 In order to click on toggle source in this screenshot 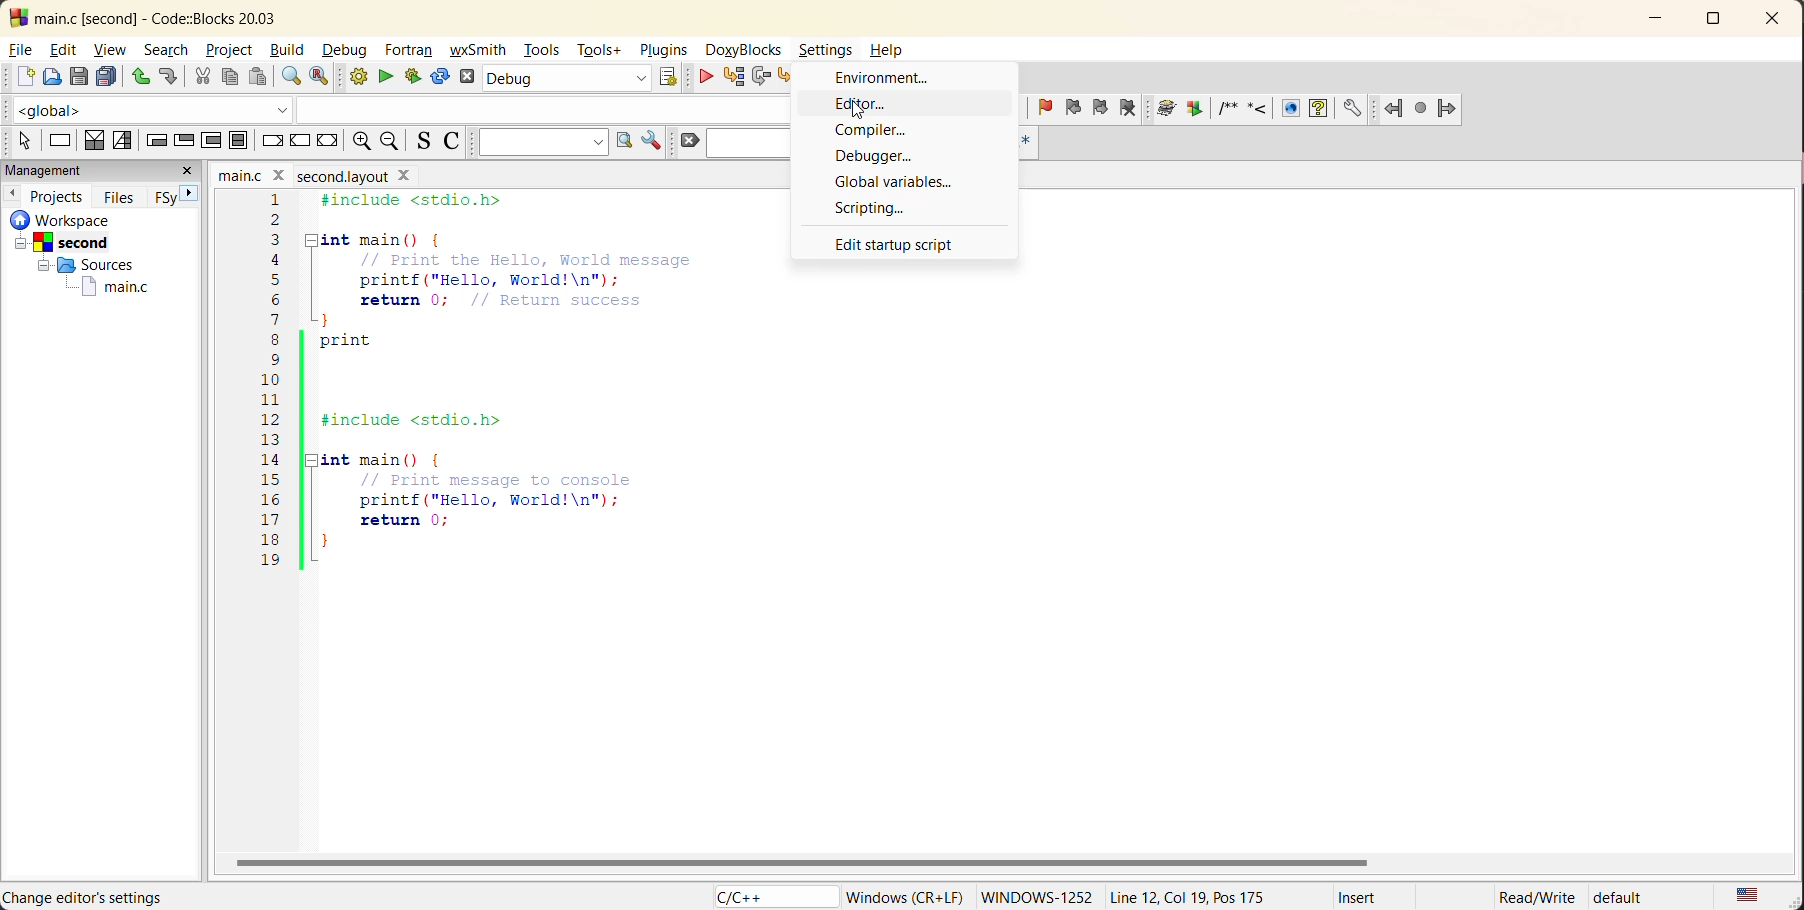, I will do `click(423, 141)`.